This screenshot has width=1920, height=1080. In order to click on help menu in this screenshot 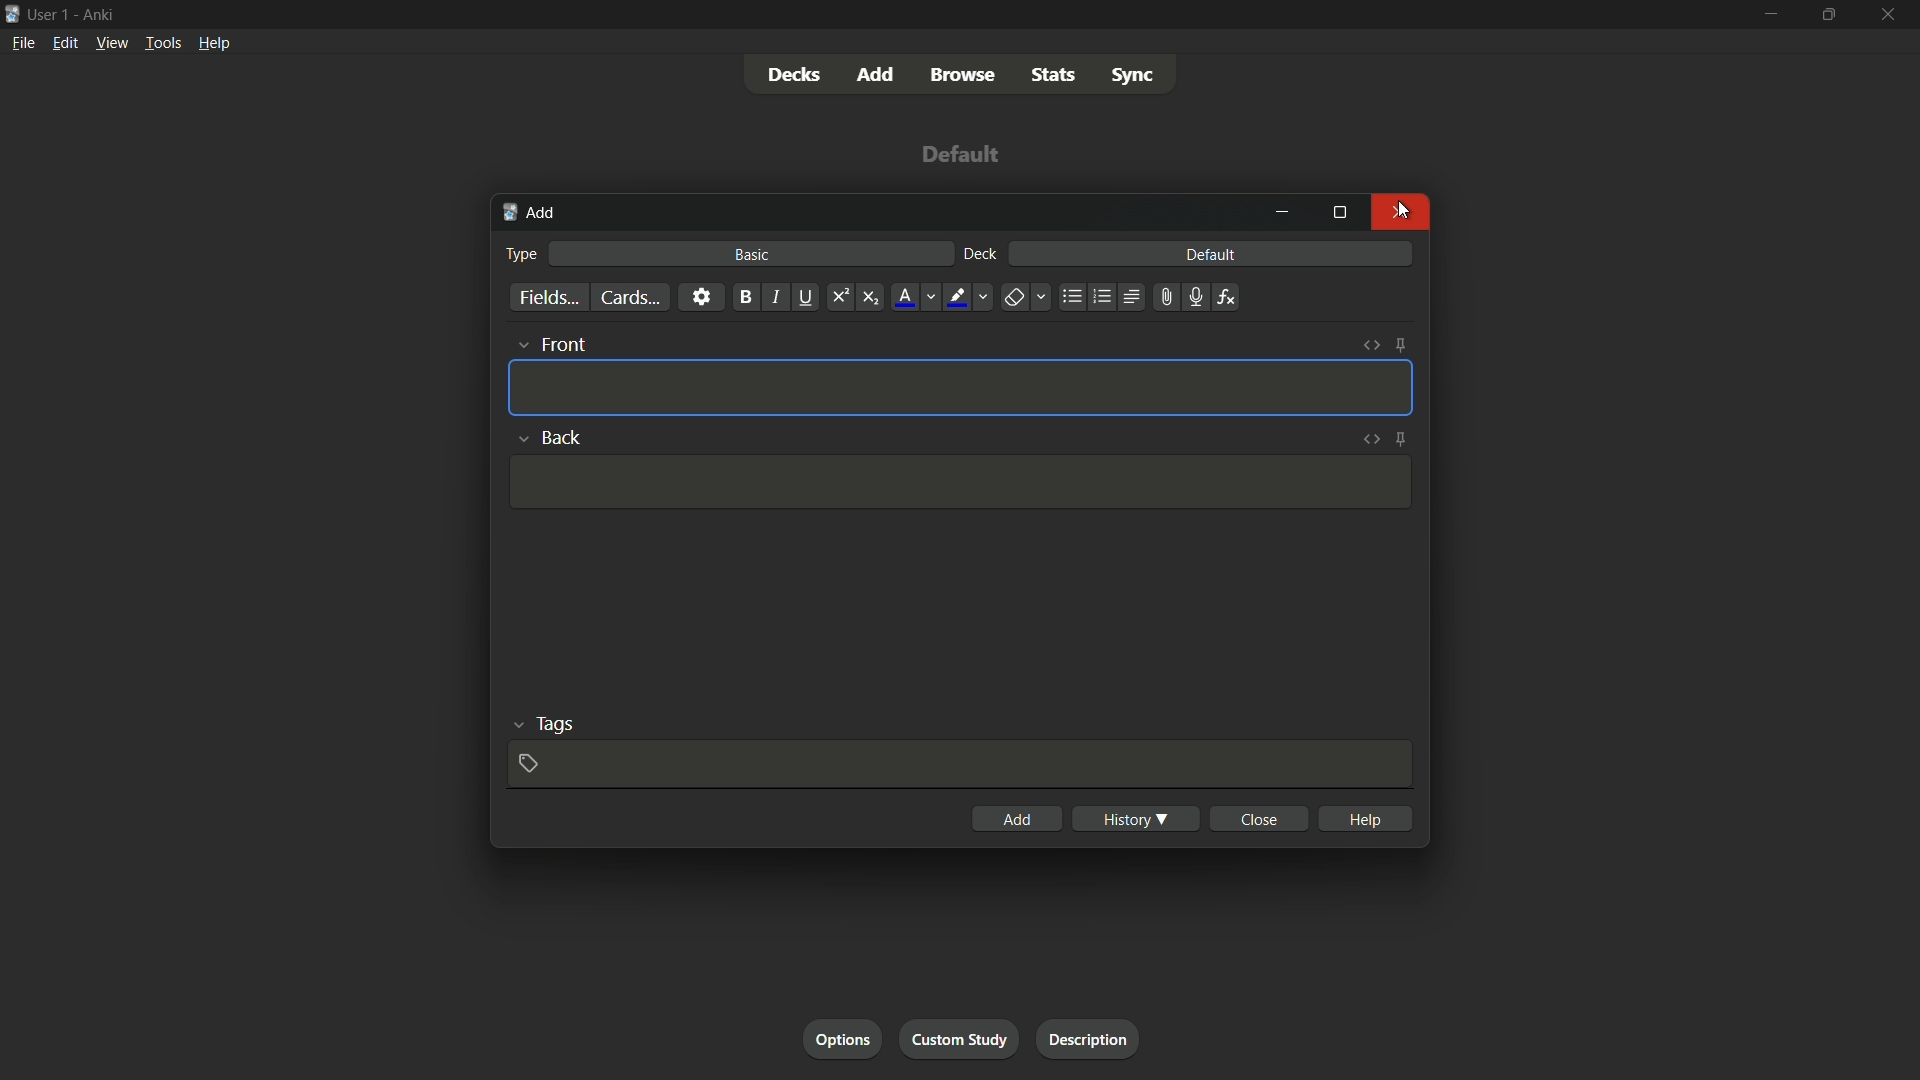, I will do `click(214, 45)`.